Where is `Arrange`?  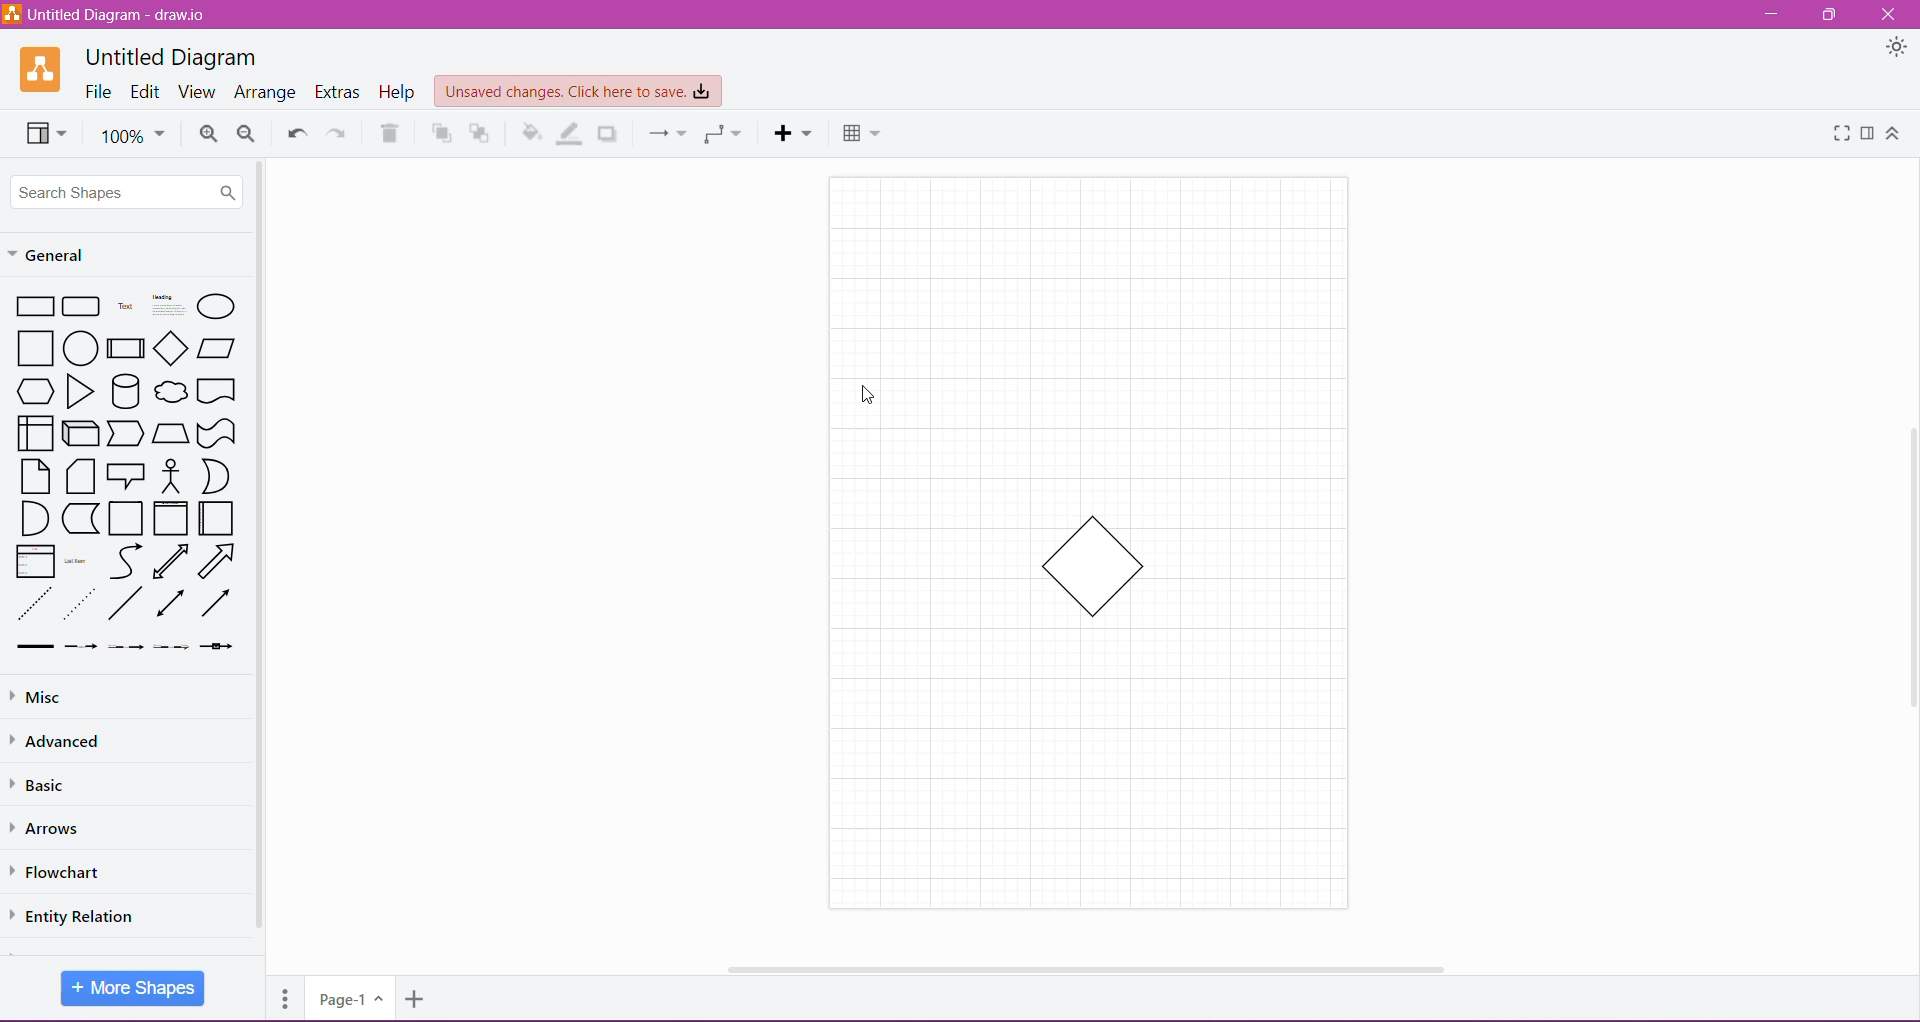 Arrange is located at coordinates (267, 94).